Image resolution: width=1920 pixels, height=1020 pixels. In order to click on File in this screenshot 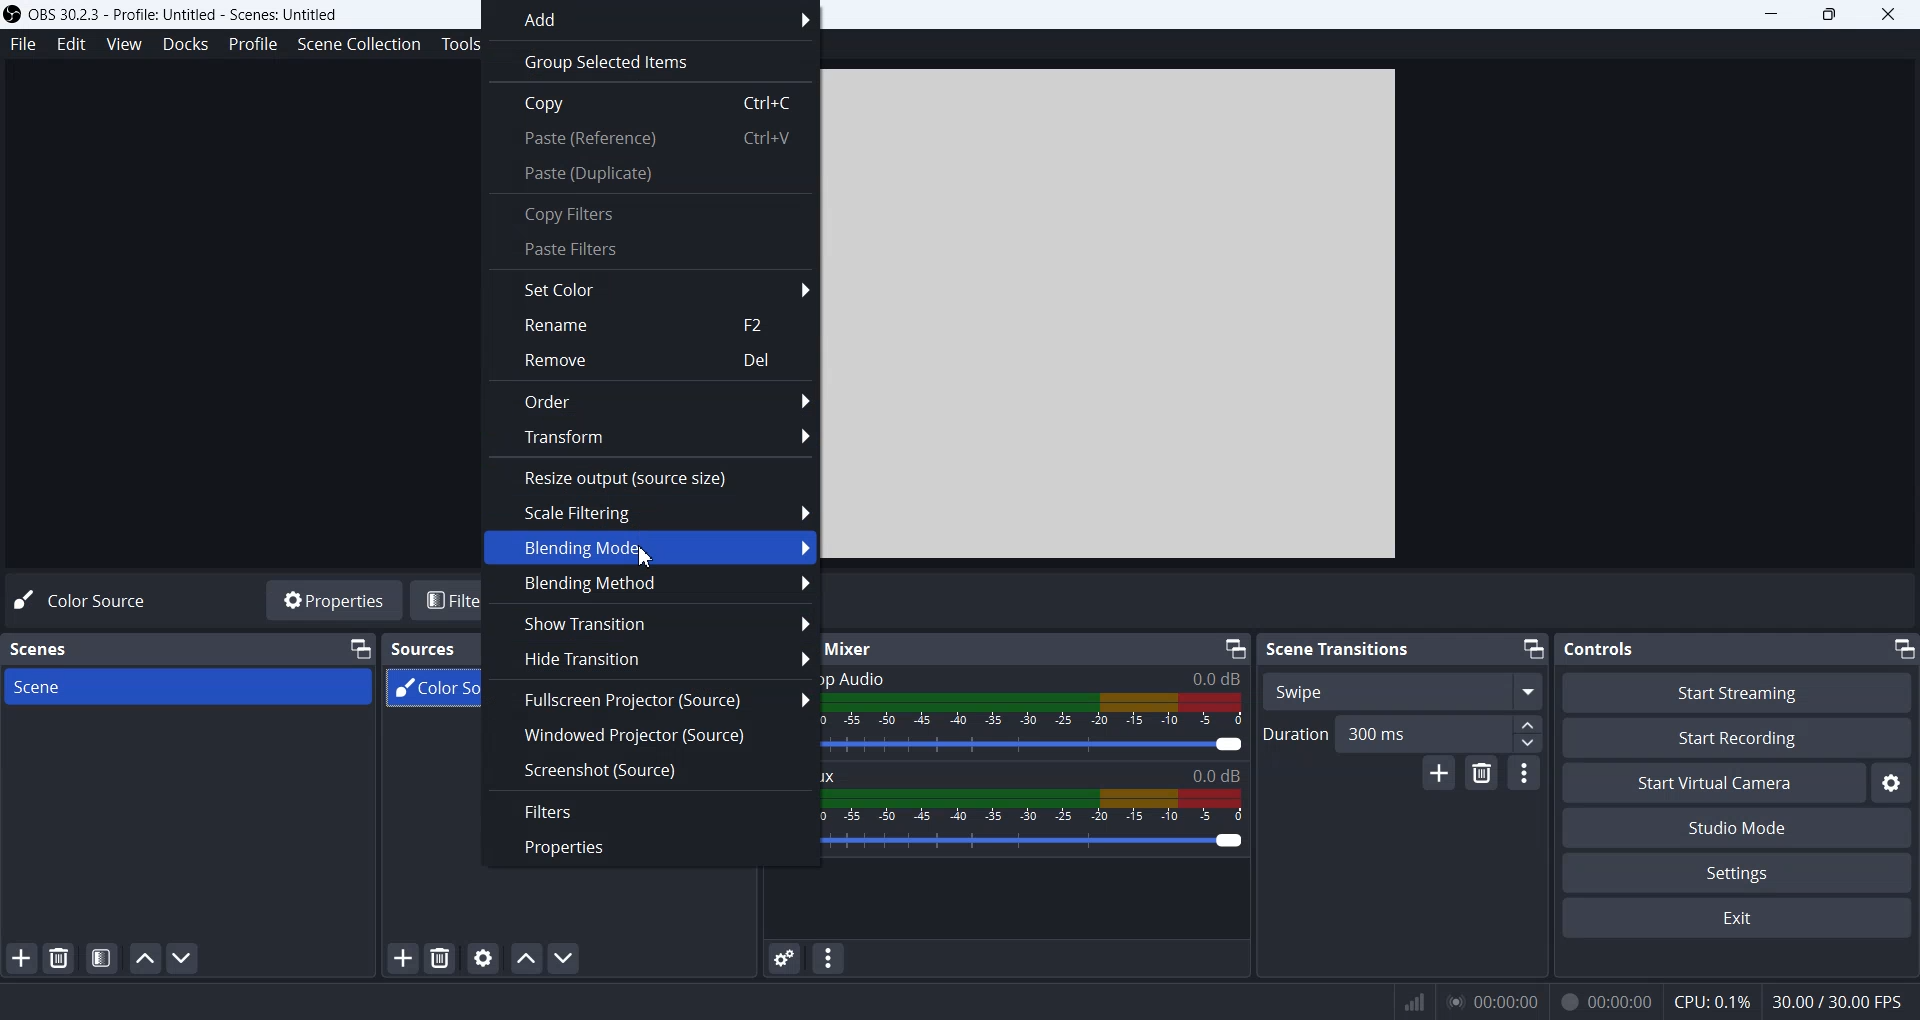, I will do `click(22, 46)`.